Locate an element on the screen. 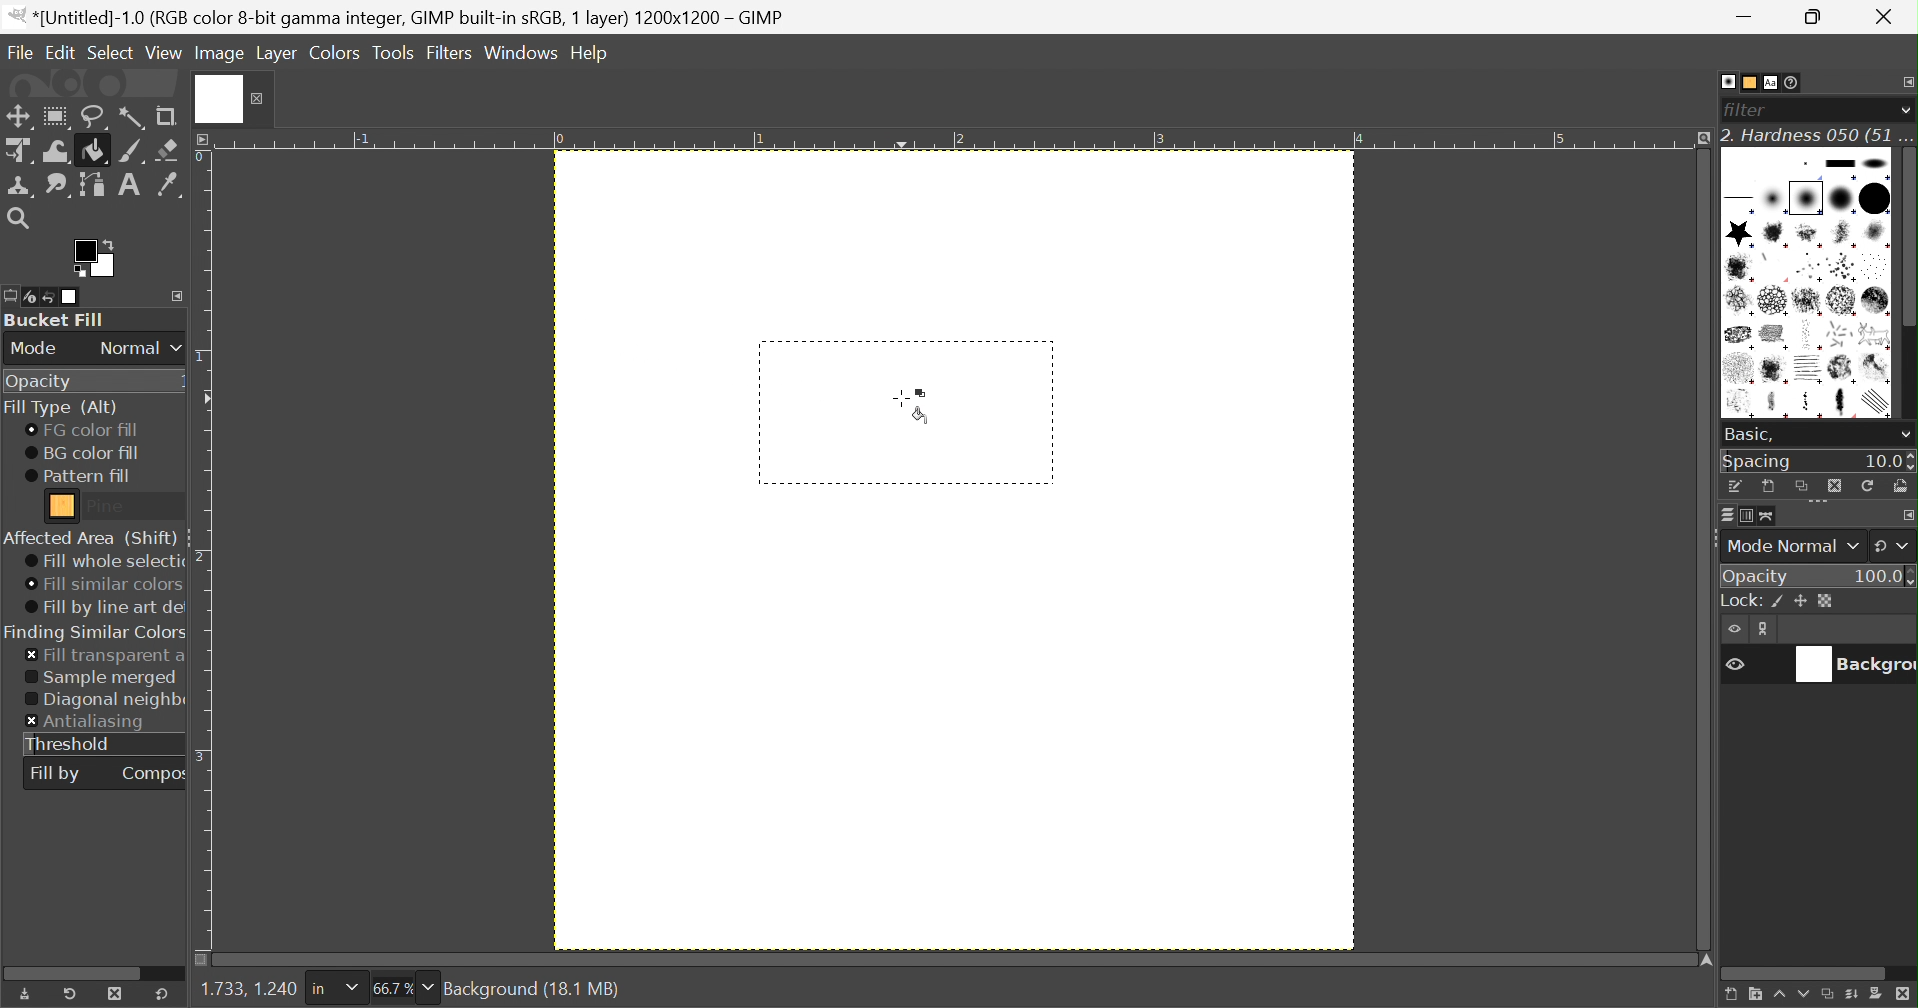  Access the image menu is located at coordinates (205, 138).